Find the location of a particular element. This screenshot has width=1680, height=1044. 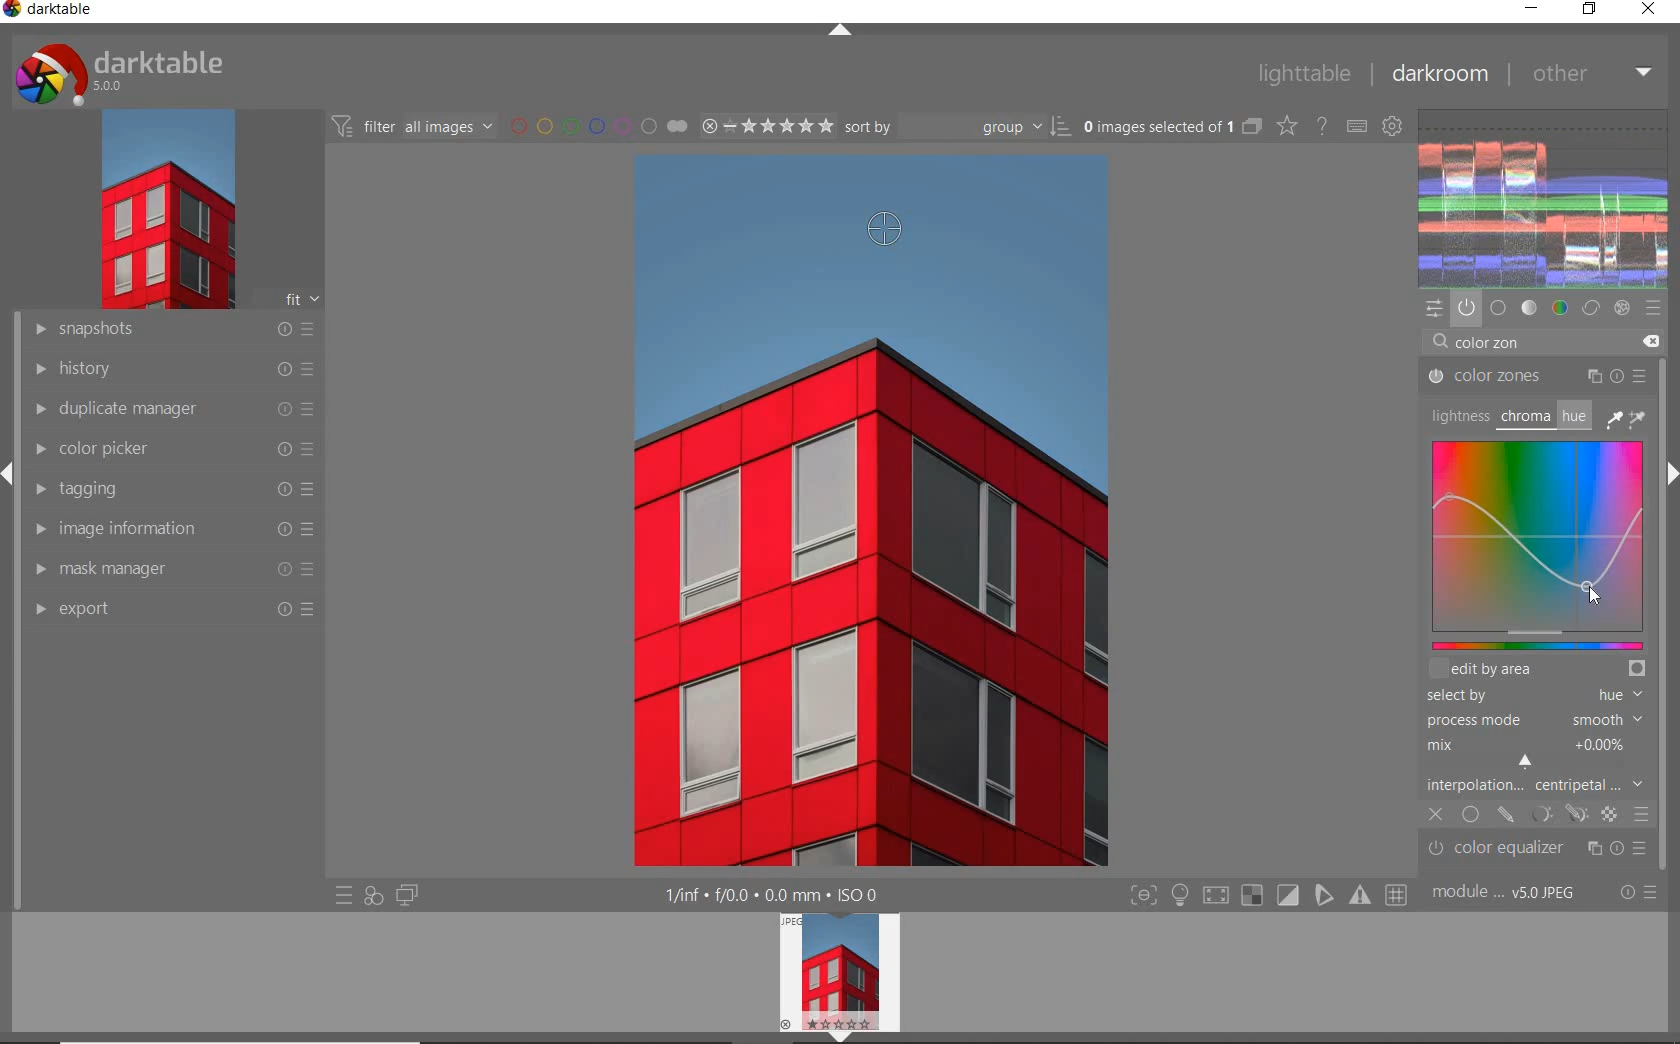

history is located at coordinates (169, 370).